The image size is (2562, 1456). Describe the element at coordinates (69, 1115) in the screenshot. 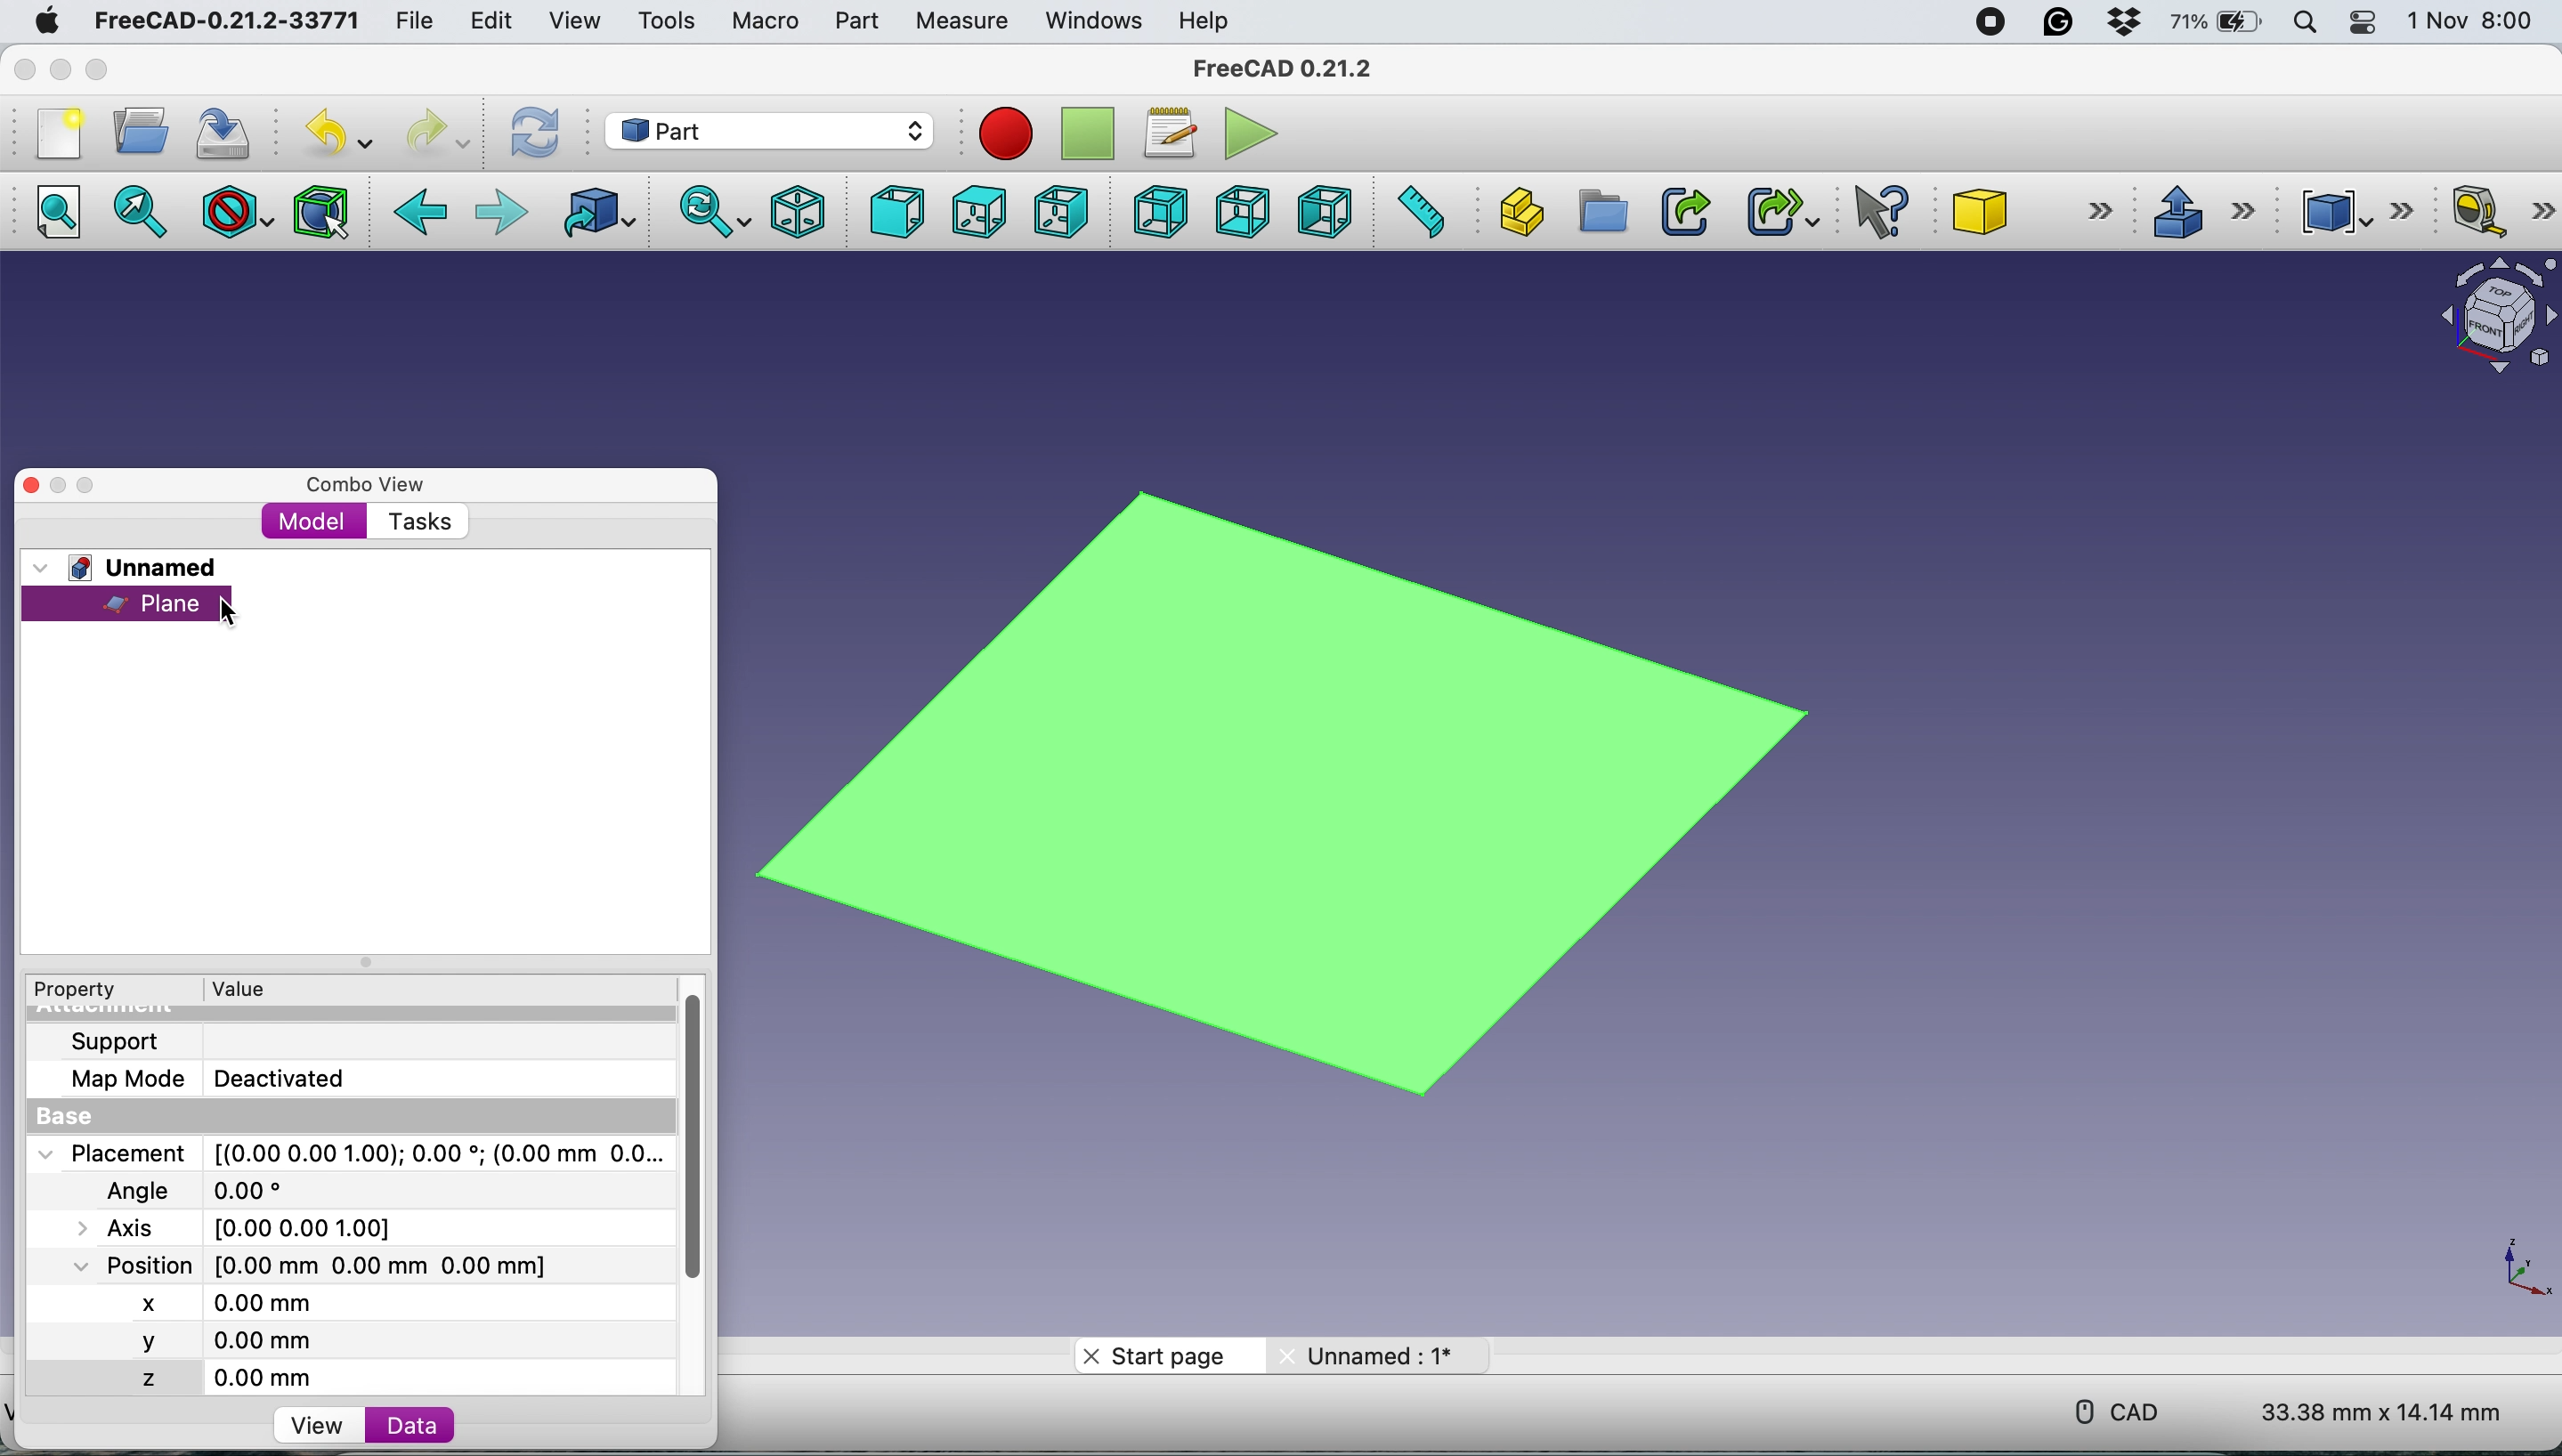

I see `base` at that location.